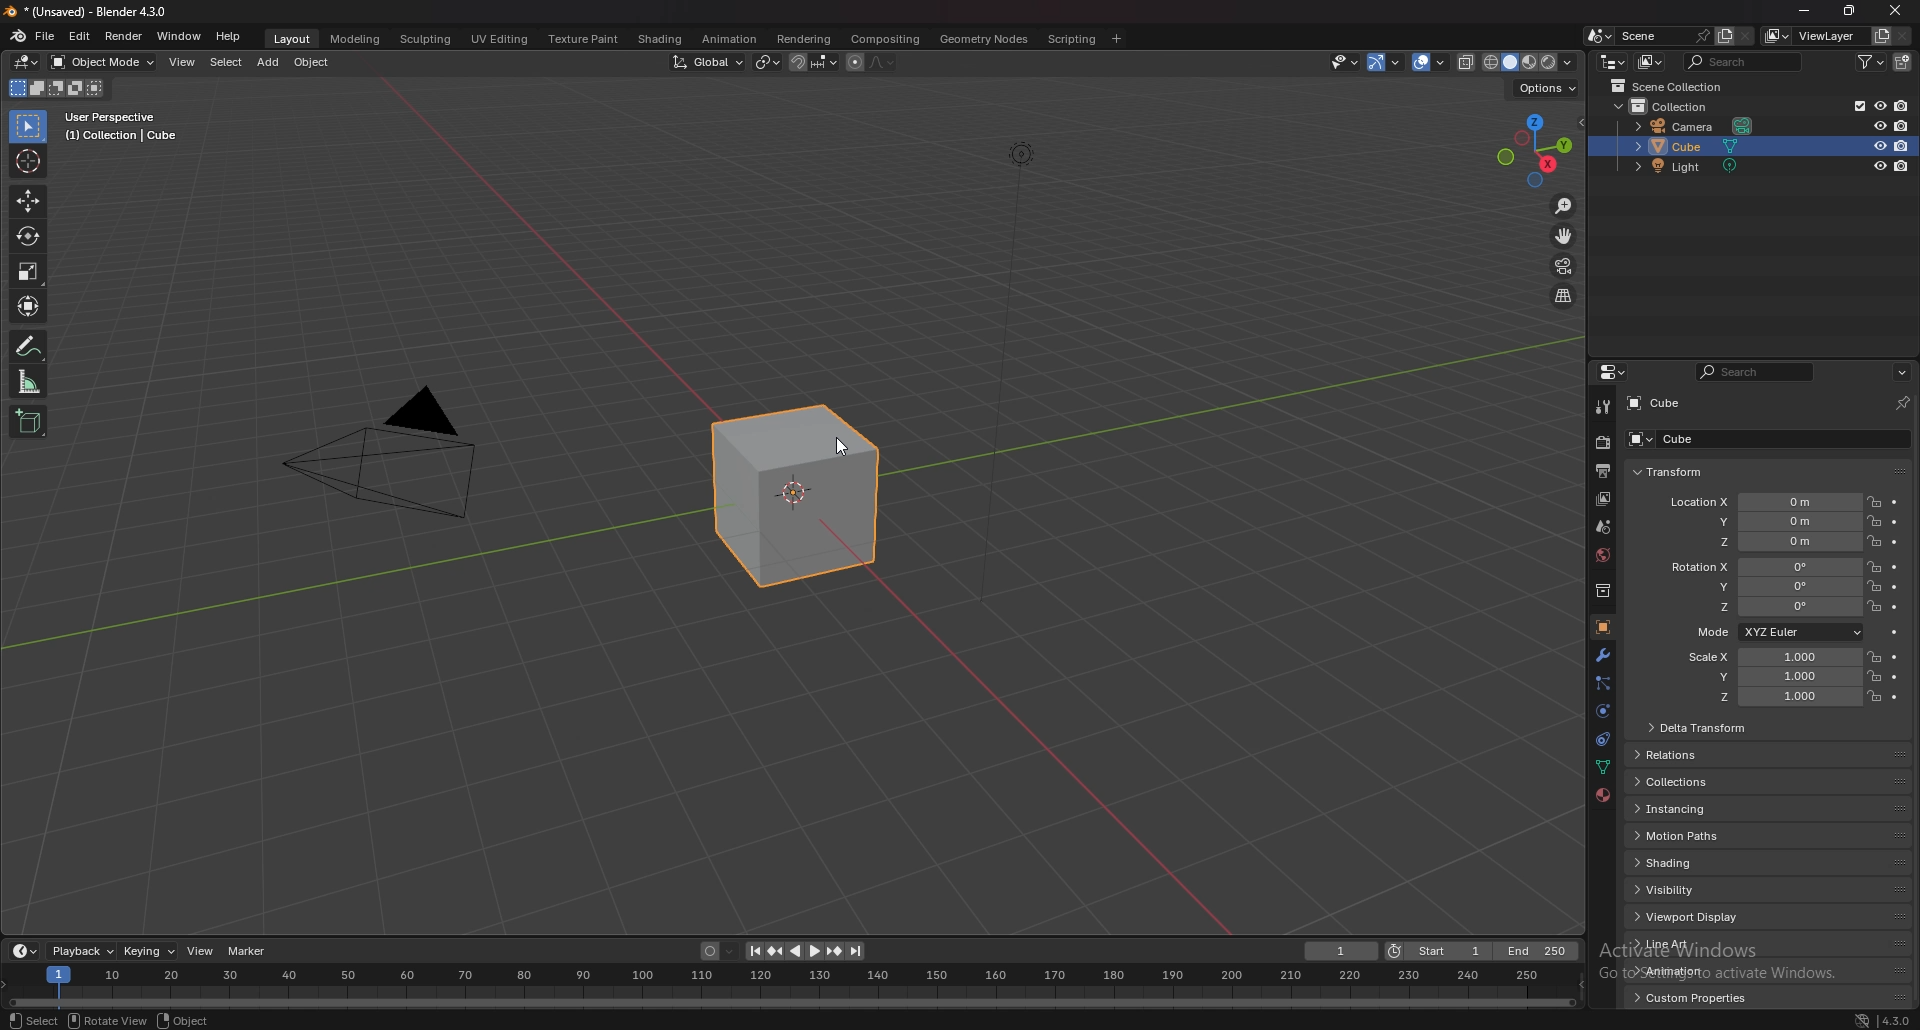 The width and height of the screenshot is (1920, 1030). What do you see at coordinates (293, 39) in the screenshot?
I see `layout` at bounding box center [293, 39].